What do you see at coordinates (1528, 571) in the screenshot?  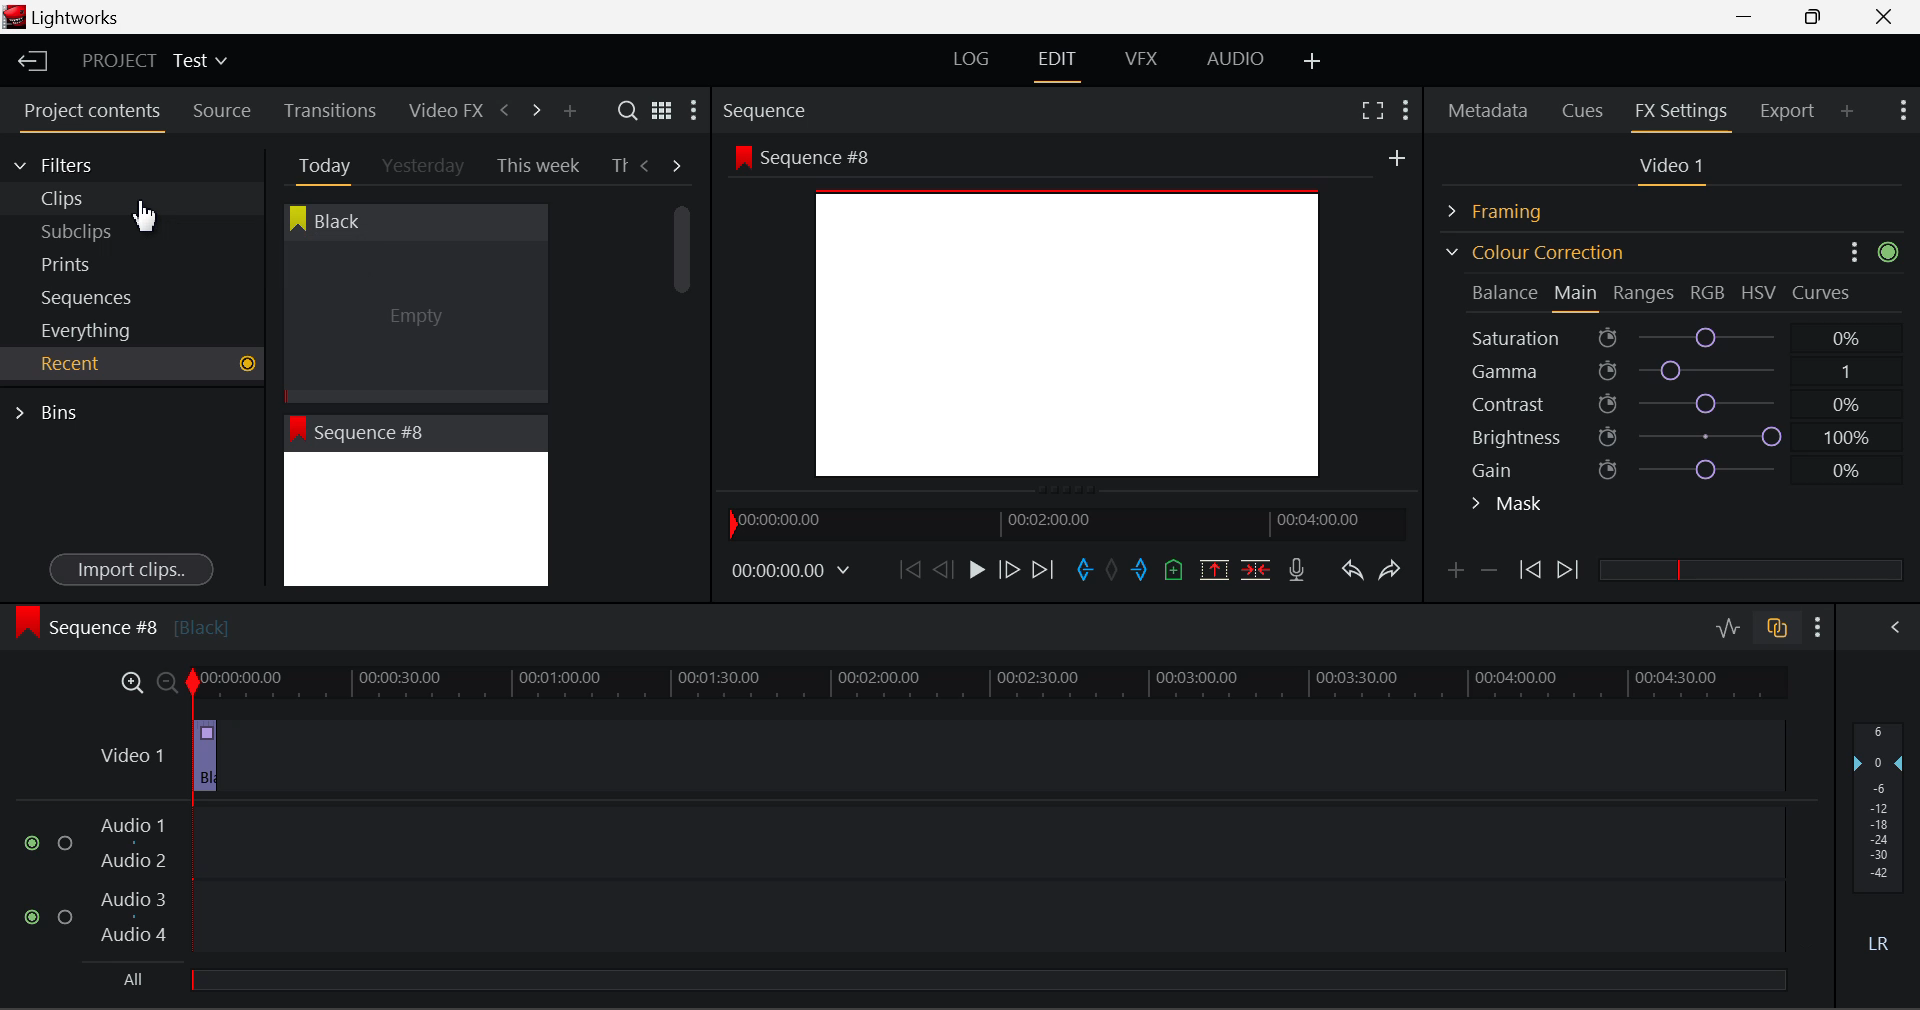 I see `Previous keyframe` at bounding box center [1528, 571].